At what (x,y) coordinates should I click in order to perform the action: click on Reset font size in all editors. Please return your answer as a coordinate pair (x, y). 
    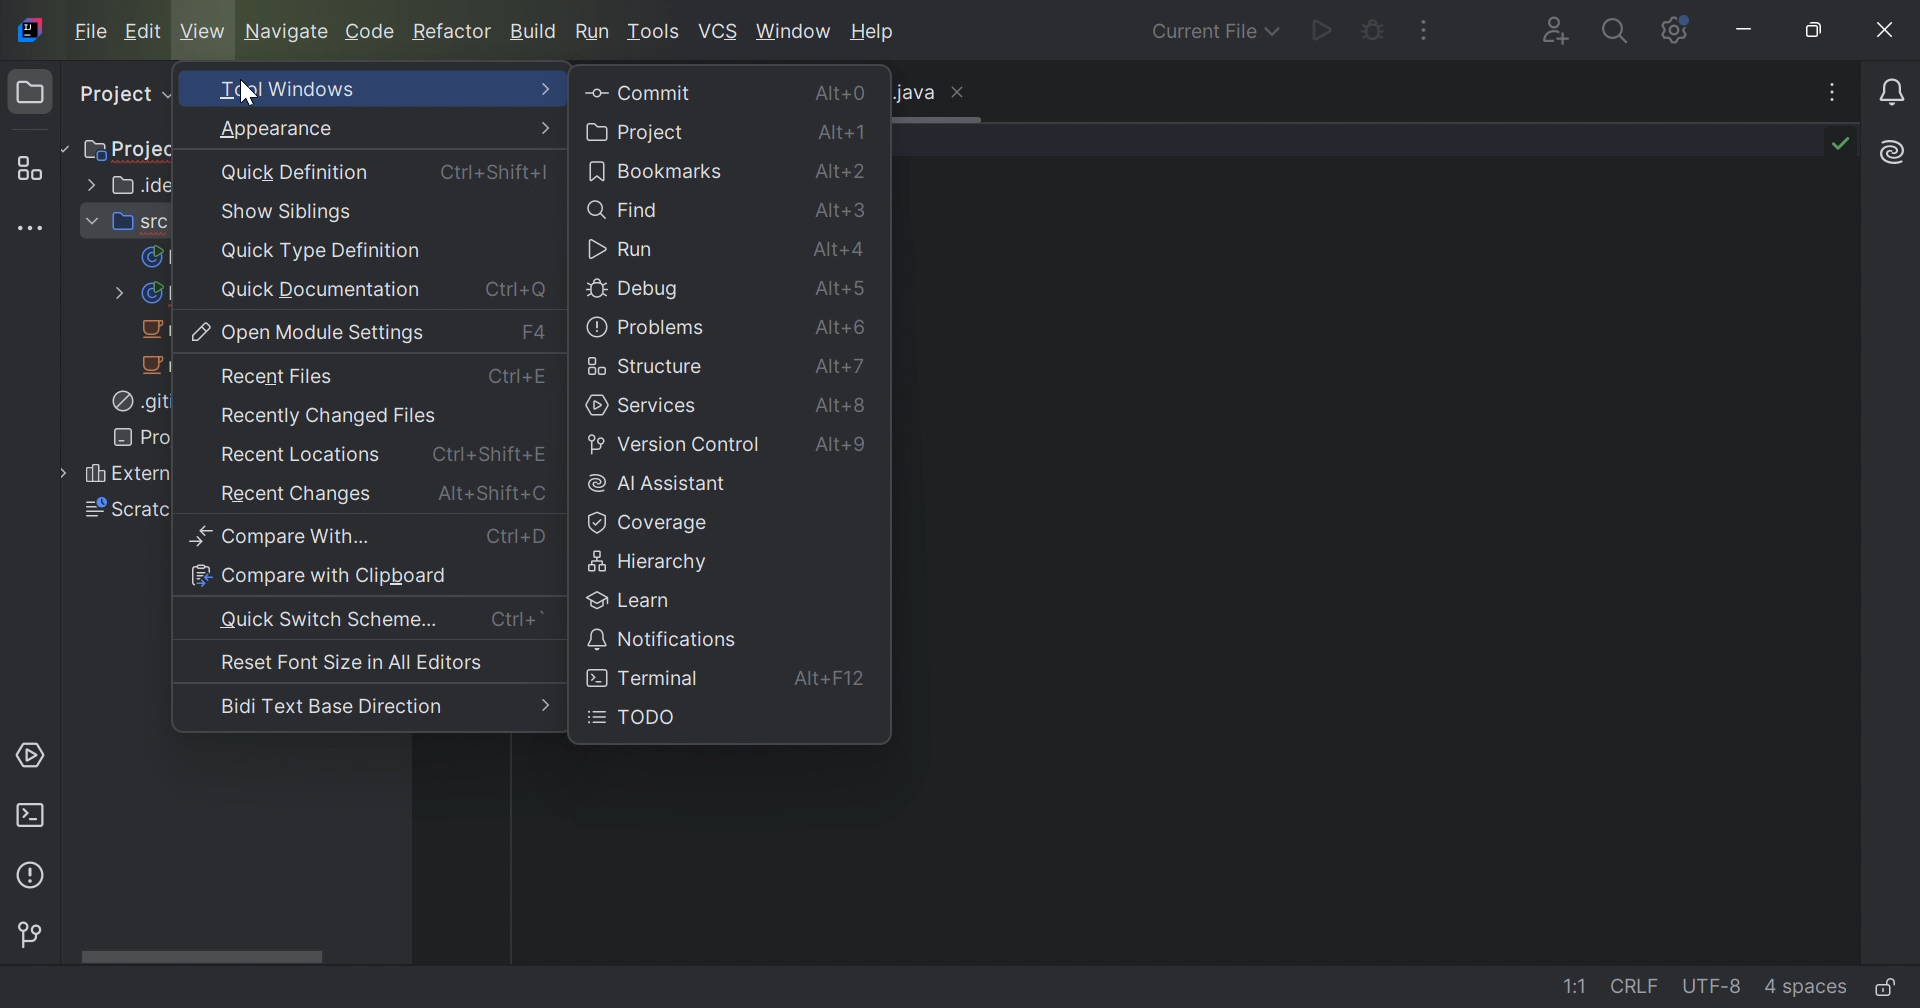
    Looking at the image, I should click on (352, 666).